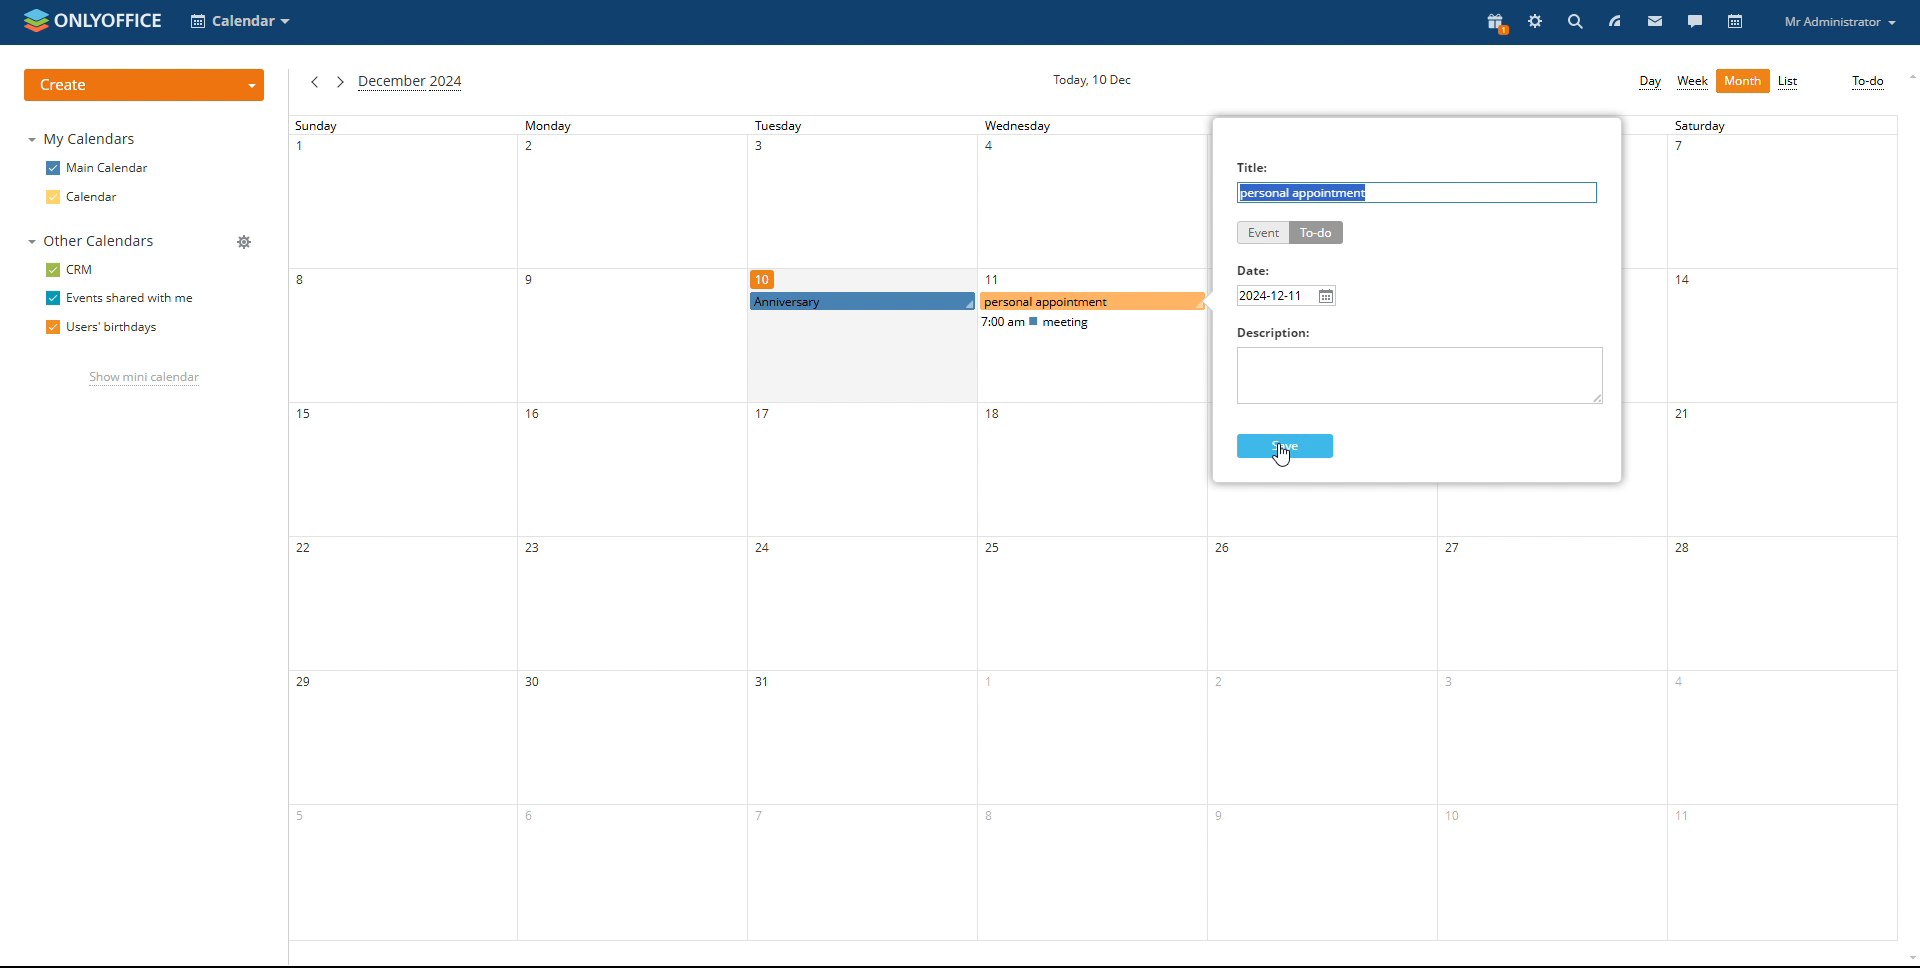  What do you see at coordinates (69, 270) in the screenshot?
I see `crm` at bounding box center [69, 270].